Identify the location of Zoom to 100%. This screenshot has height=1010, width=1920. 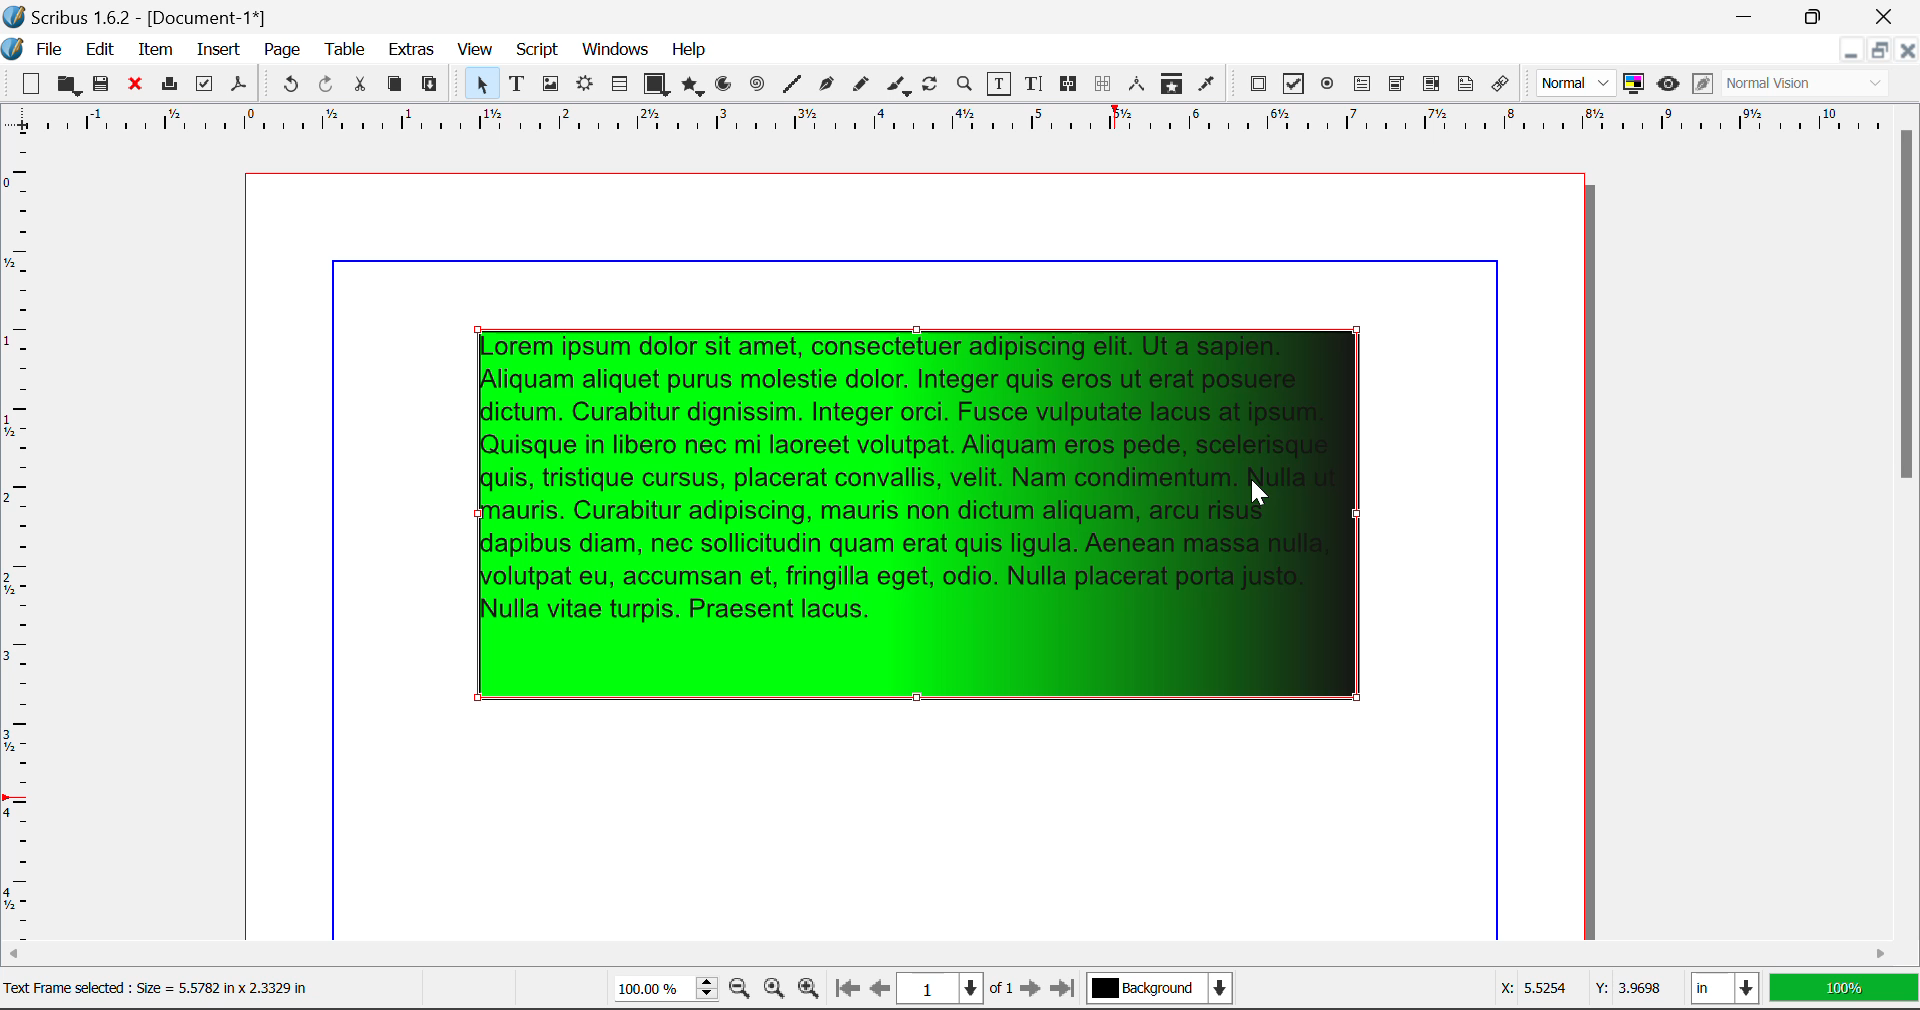
(775, 991).